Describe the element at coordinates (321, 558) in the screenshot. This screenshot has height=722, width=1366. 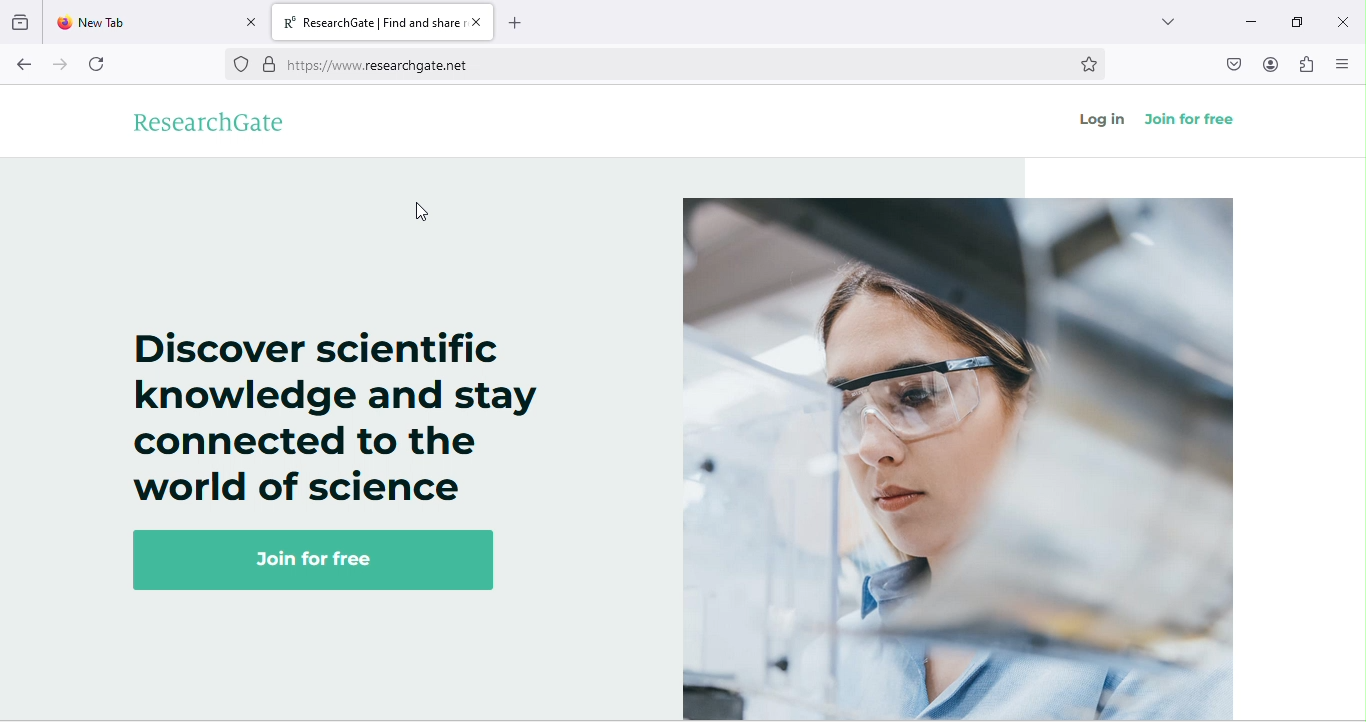
I see `join for free` at that location.